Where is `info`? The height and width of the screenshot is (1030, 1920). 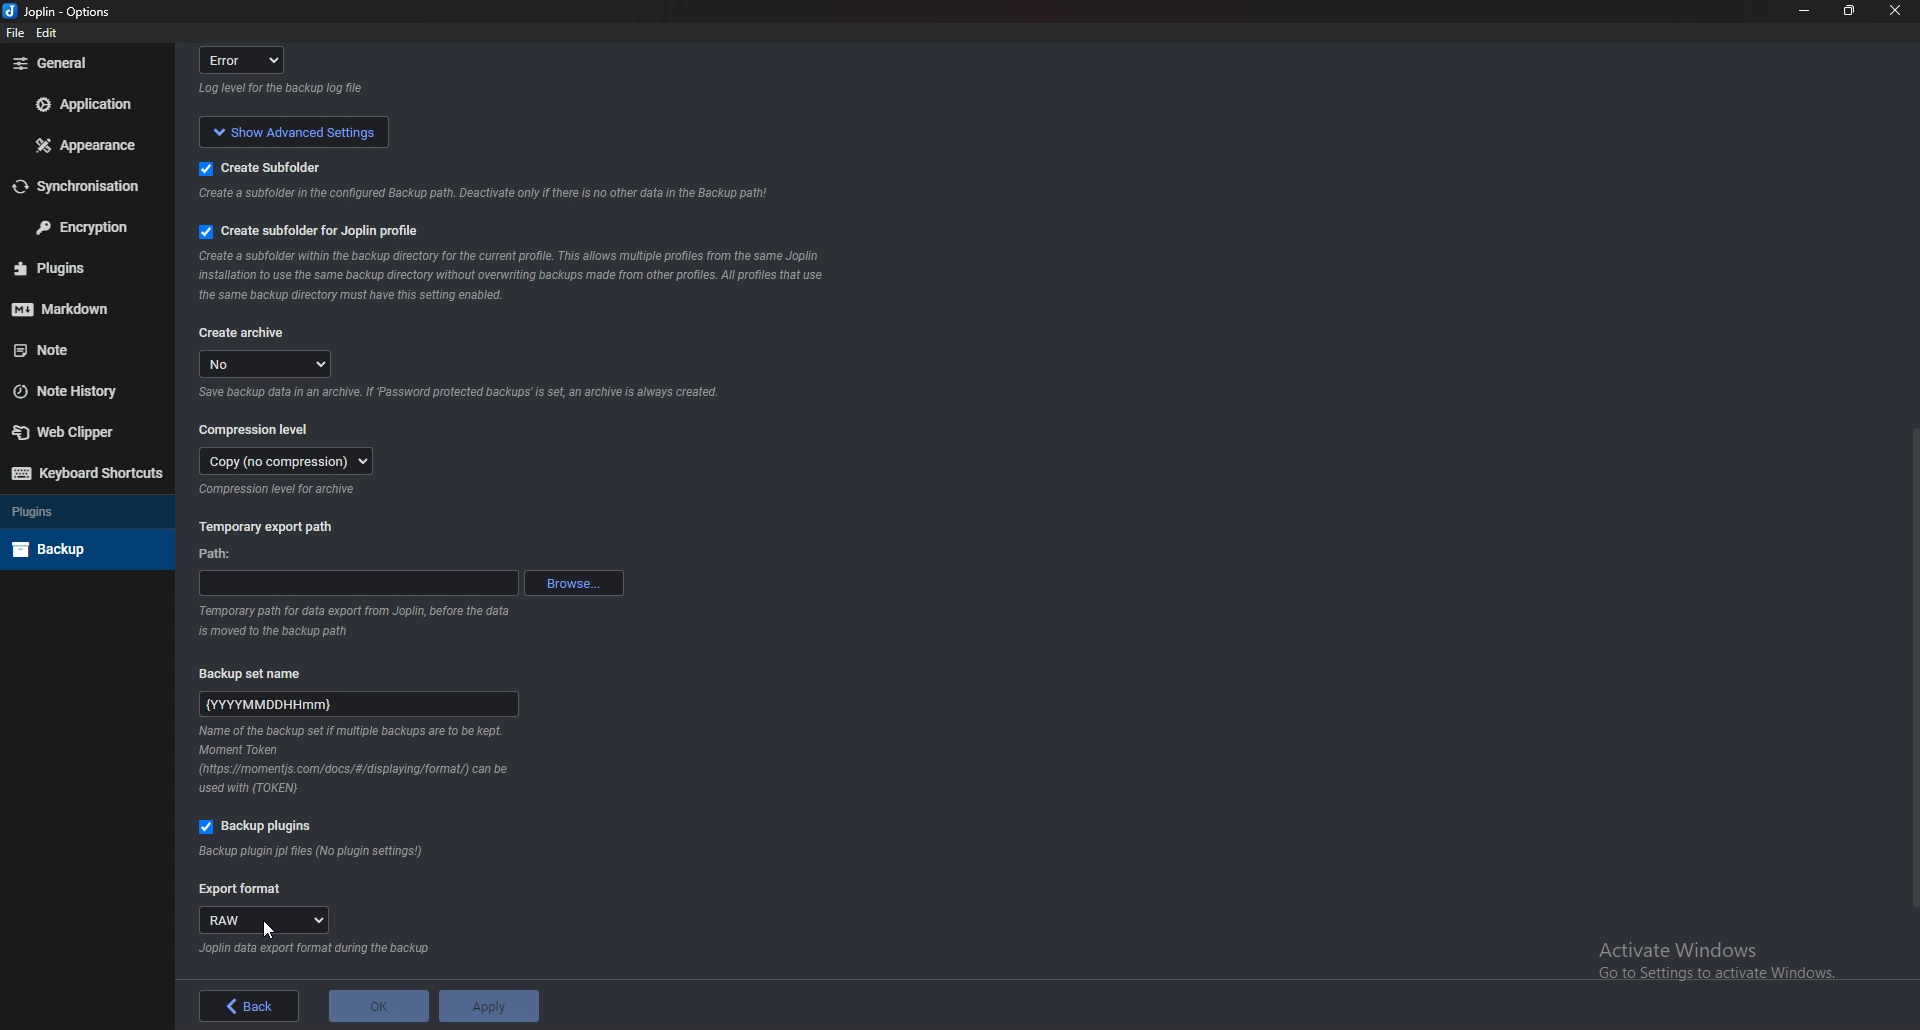
info is located at coordinates (478, 196).